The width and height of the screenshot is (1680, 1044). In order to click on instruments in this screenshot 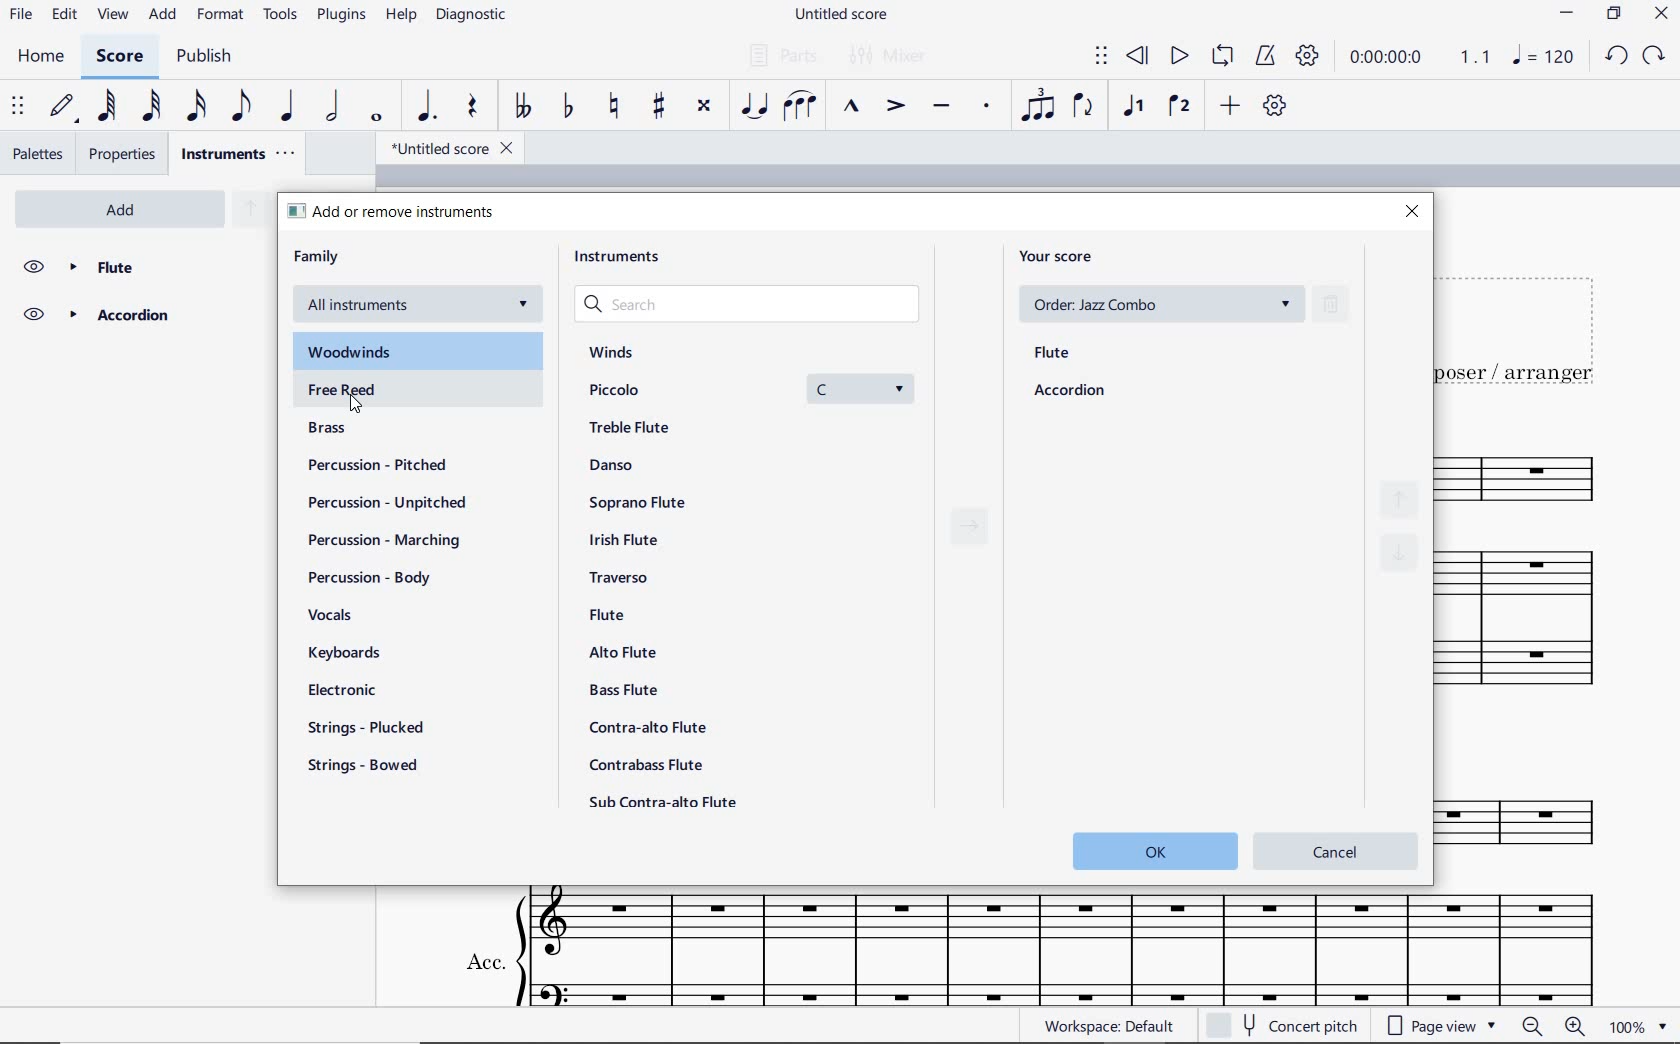, I will do `click(236, 154)`.